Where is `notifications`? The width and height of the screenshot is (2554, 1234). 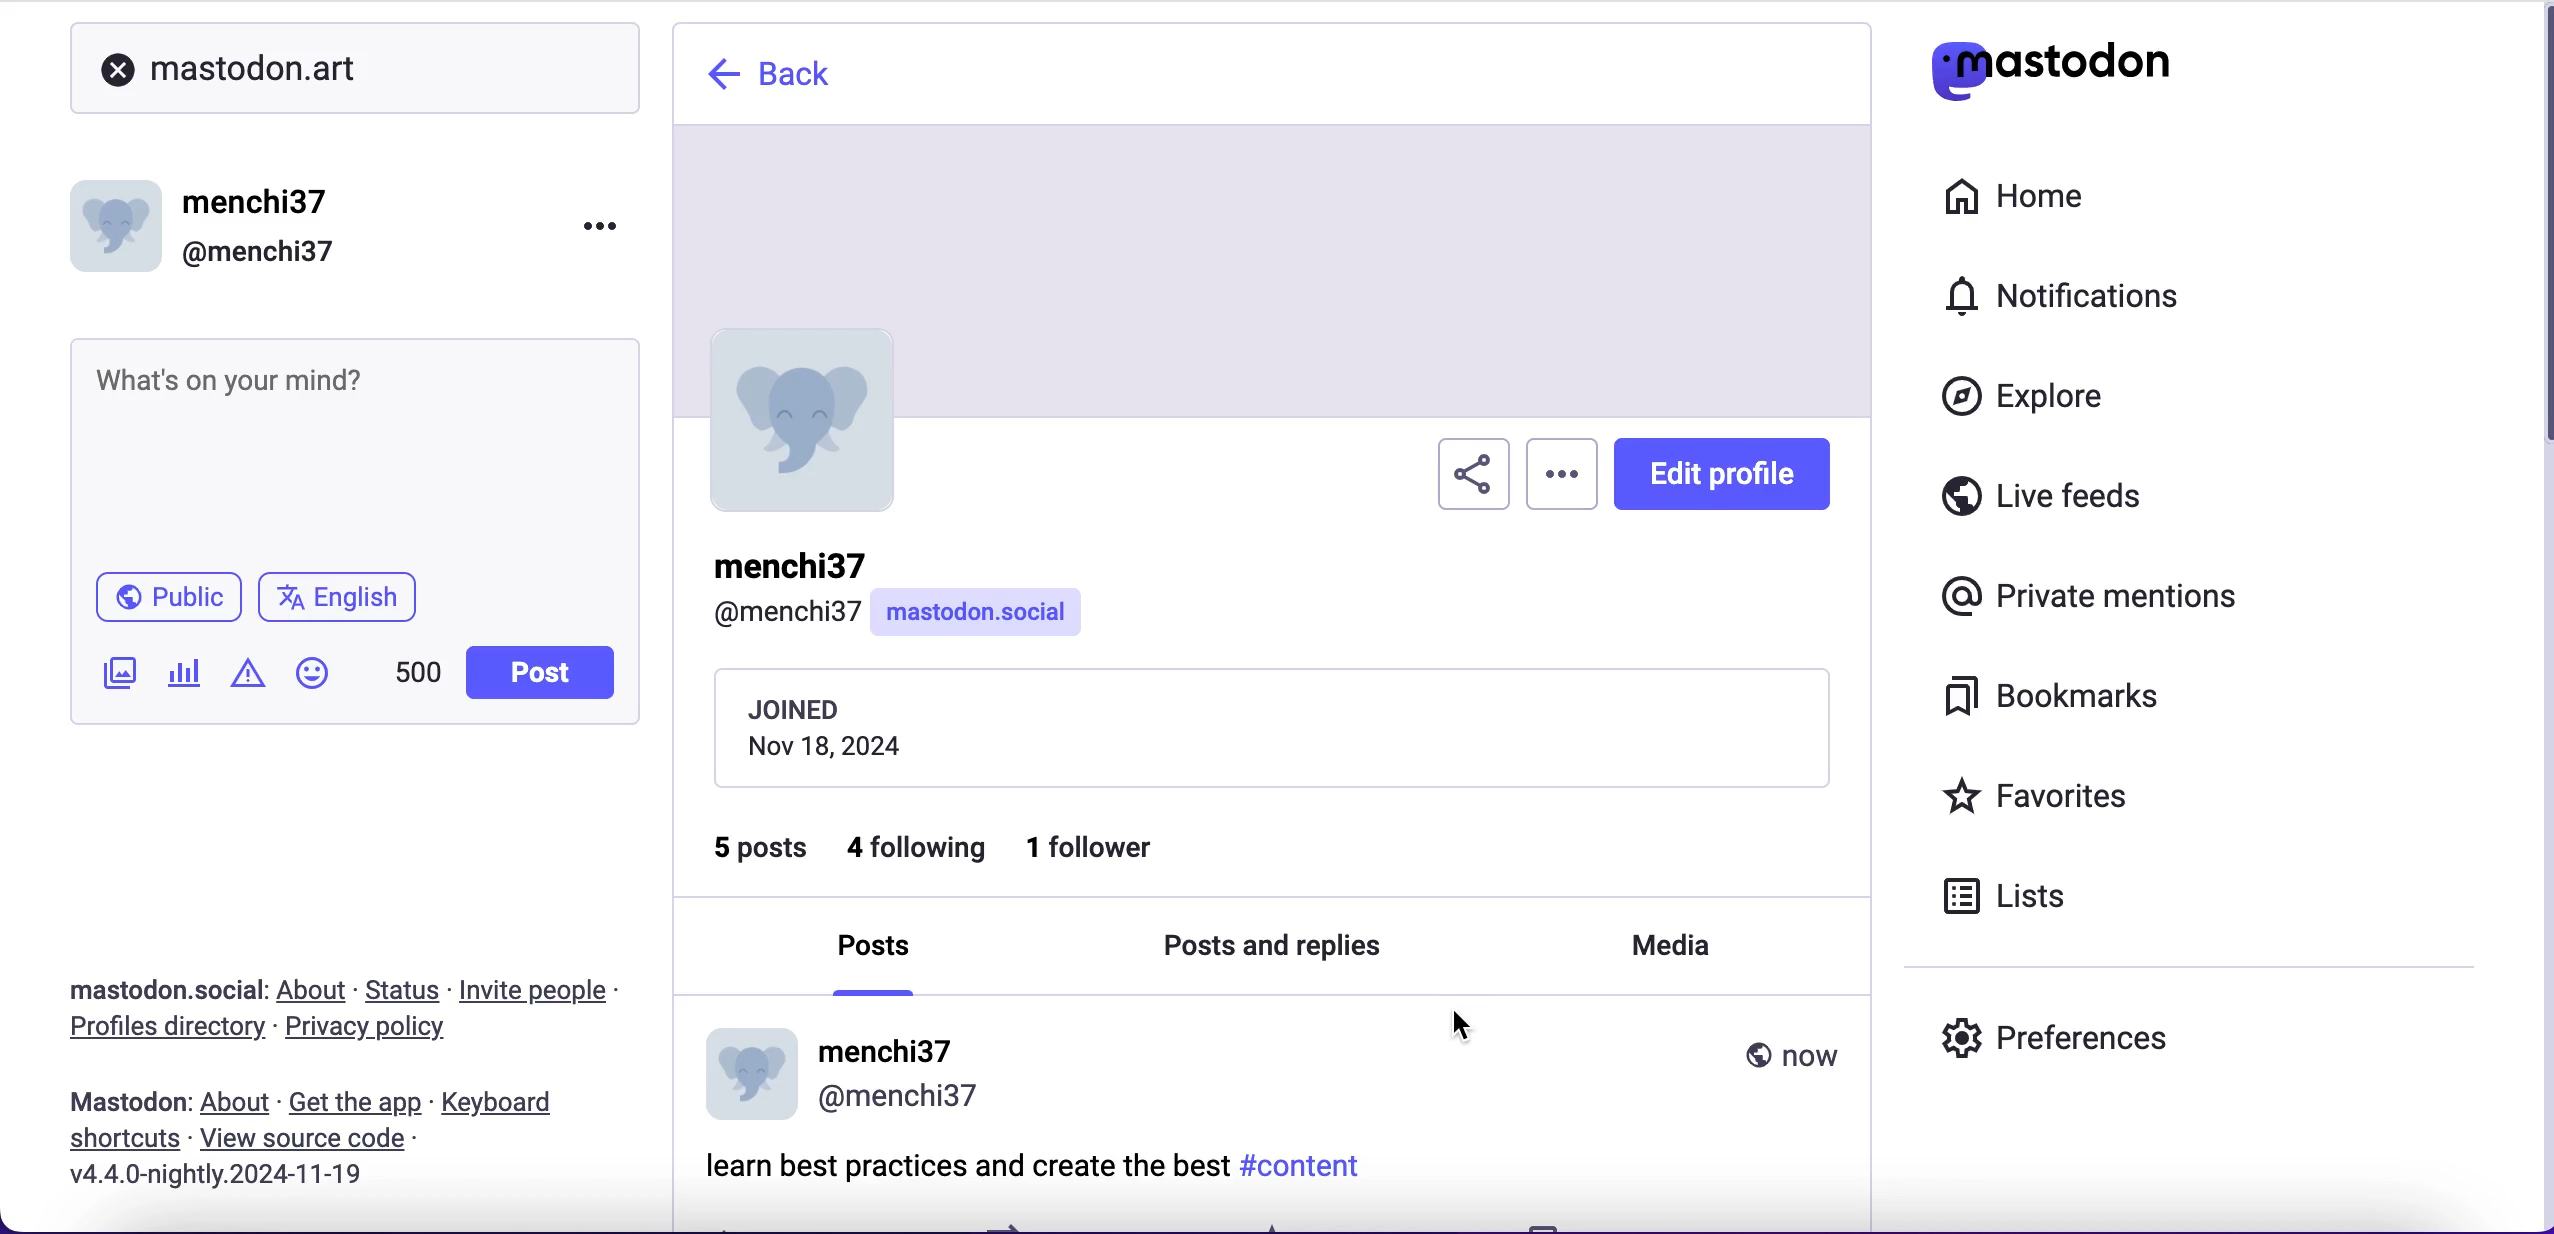 notifications is located at coordinates (2066, 298).